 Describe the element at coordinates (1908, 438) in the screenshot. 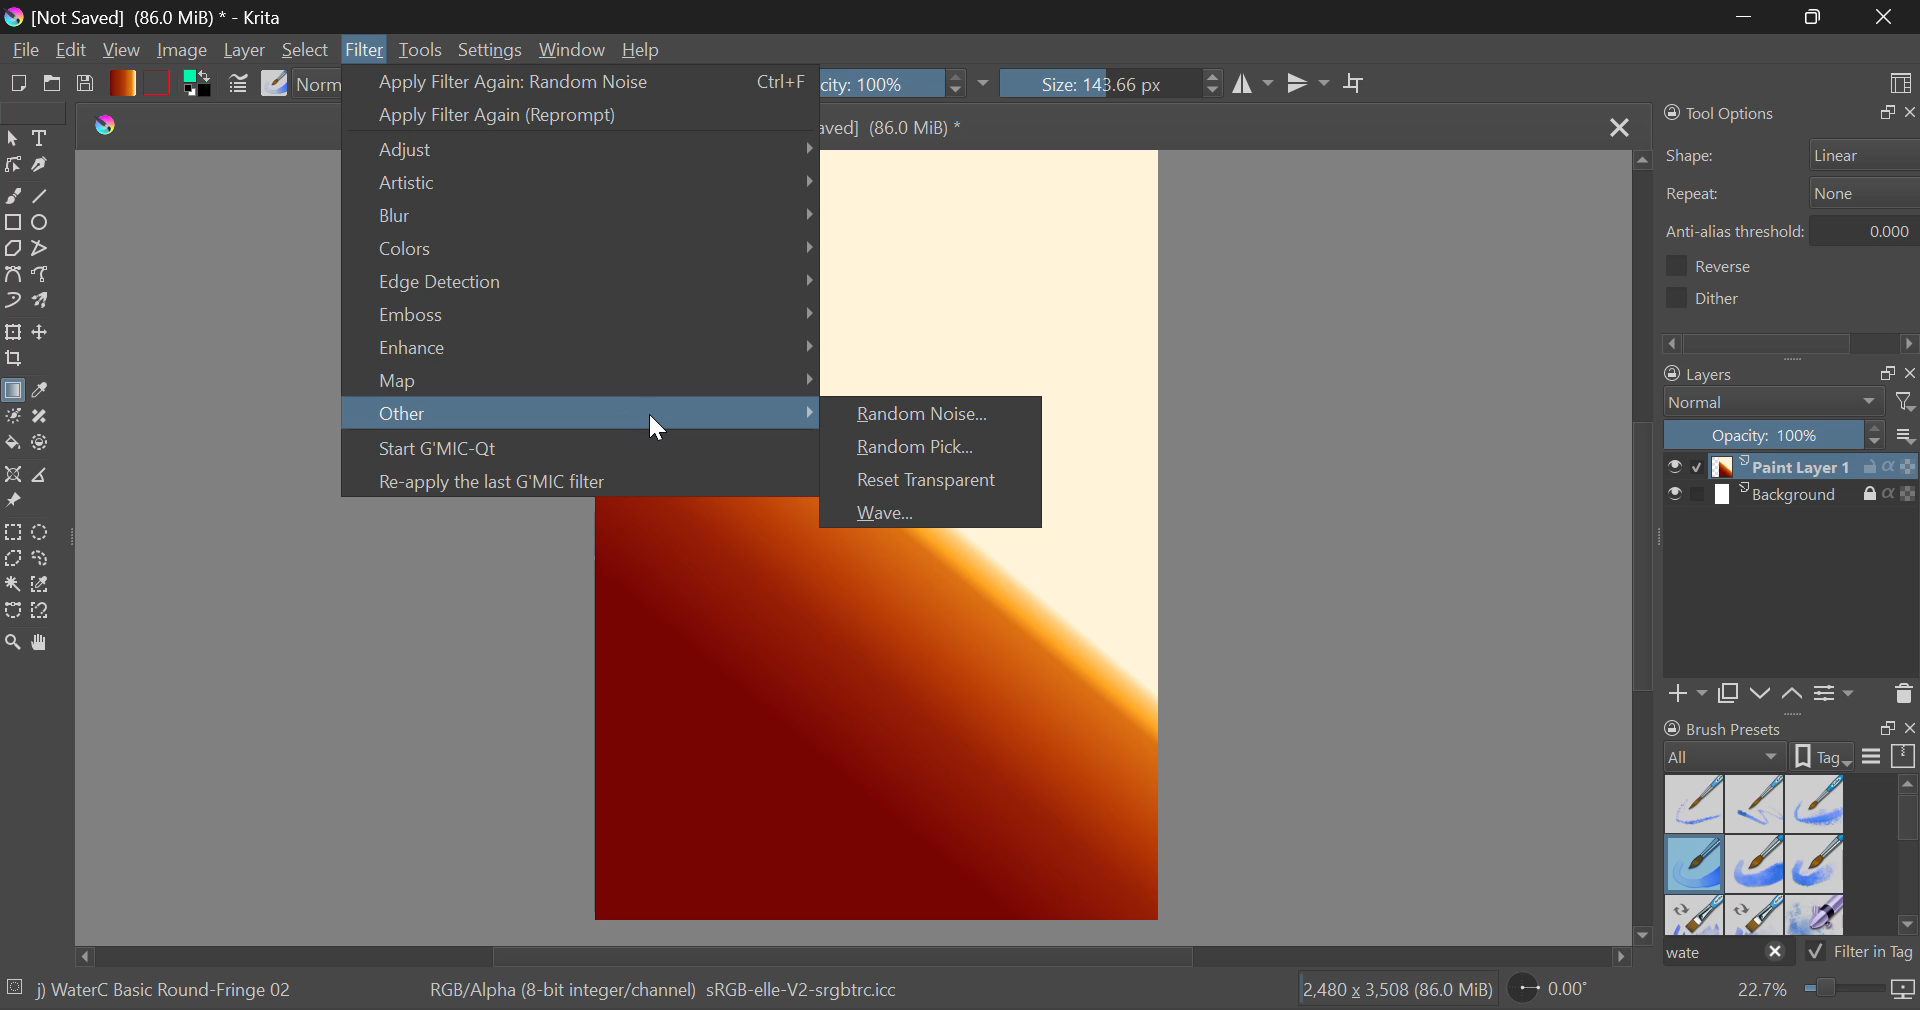

I see `menu` at that location.